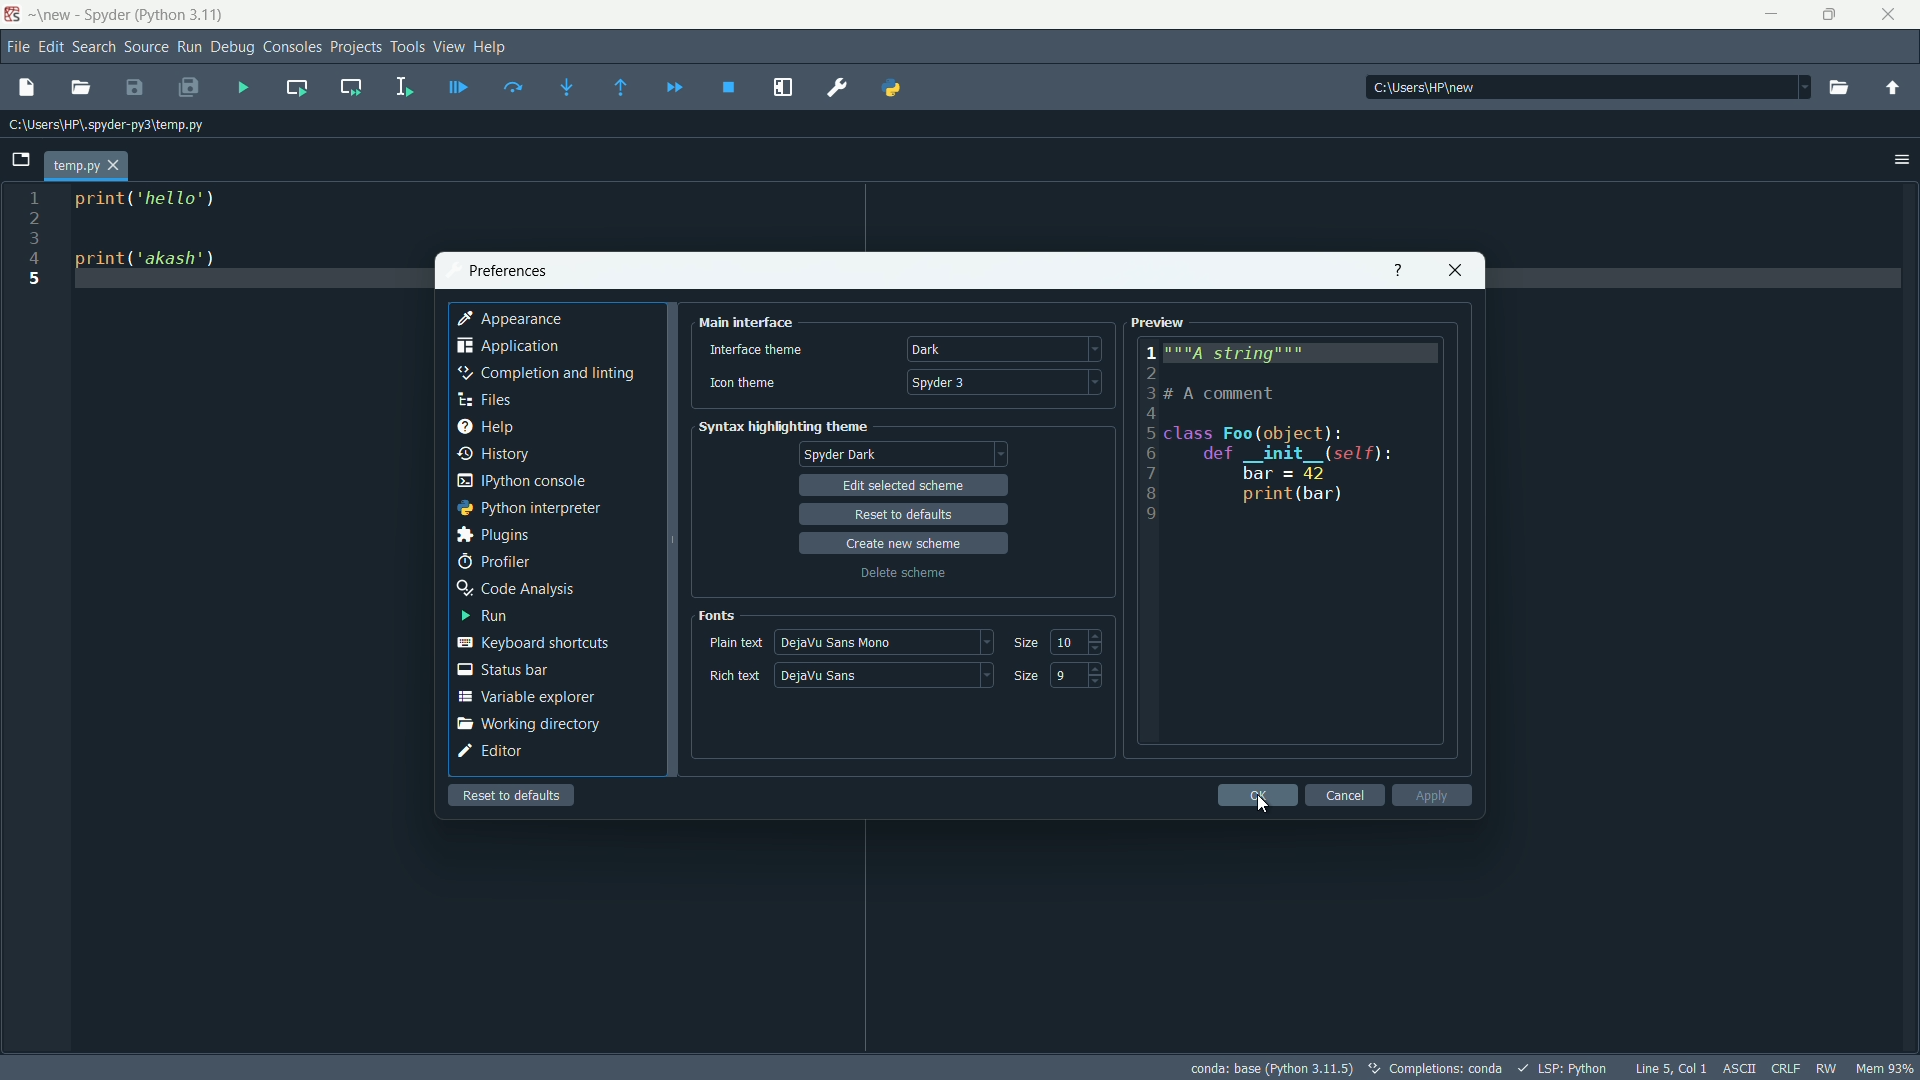 This screenshot has height=1080, width=1920. I want to click on spyder 3, so click(1005, 381).